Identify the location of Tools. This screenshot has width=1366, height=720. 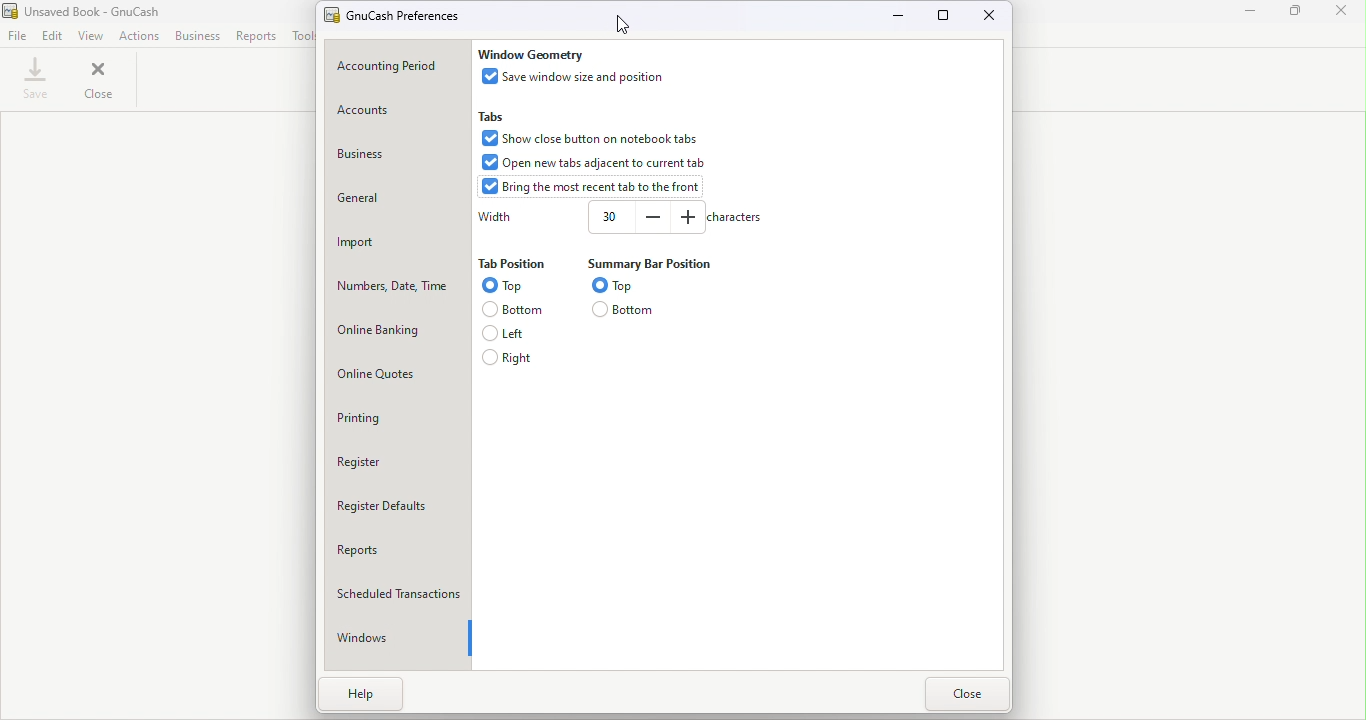
(302, 35).